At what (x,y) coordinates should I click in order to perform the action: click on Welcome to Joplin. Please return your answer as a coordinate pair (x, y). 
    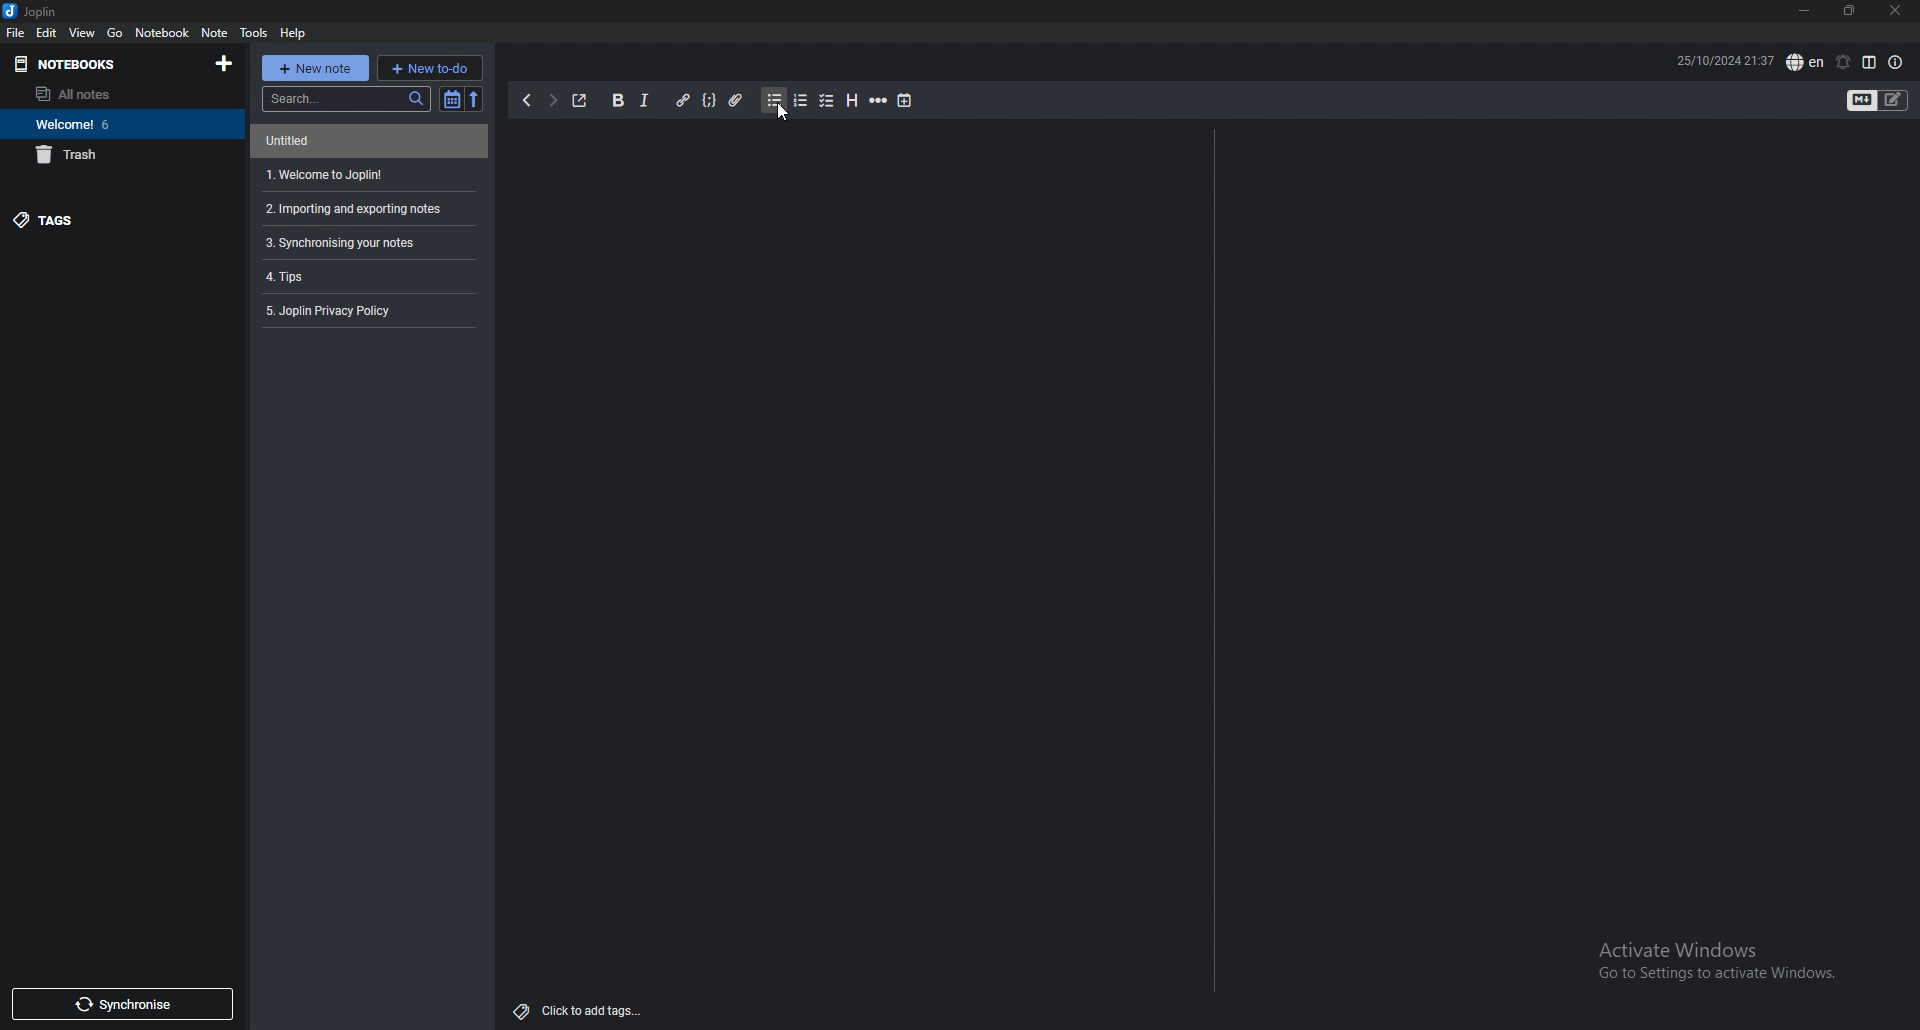
    Looking at the image, I should click on (326, 172).